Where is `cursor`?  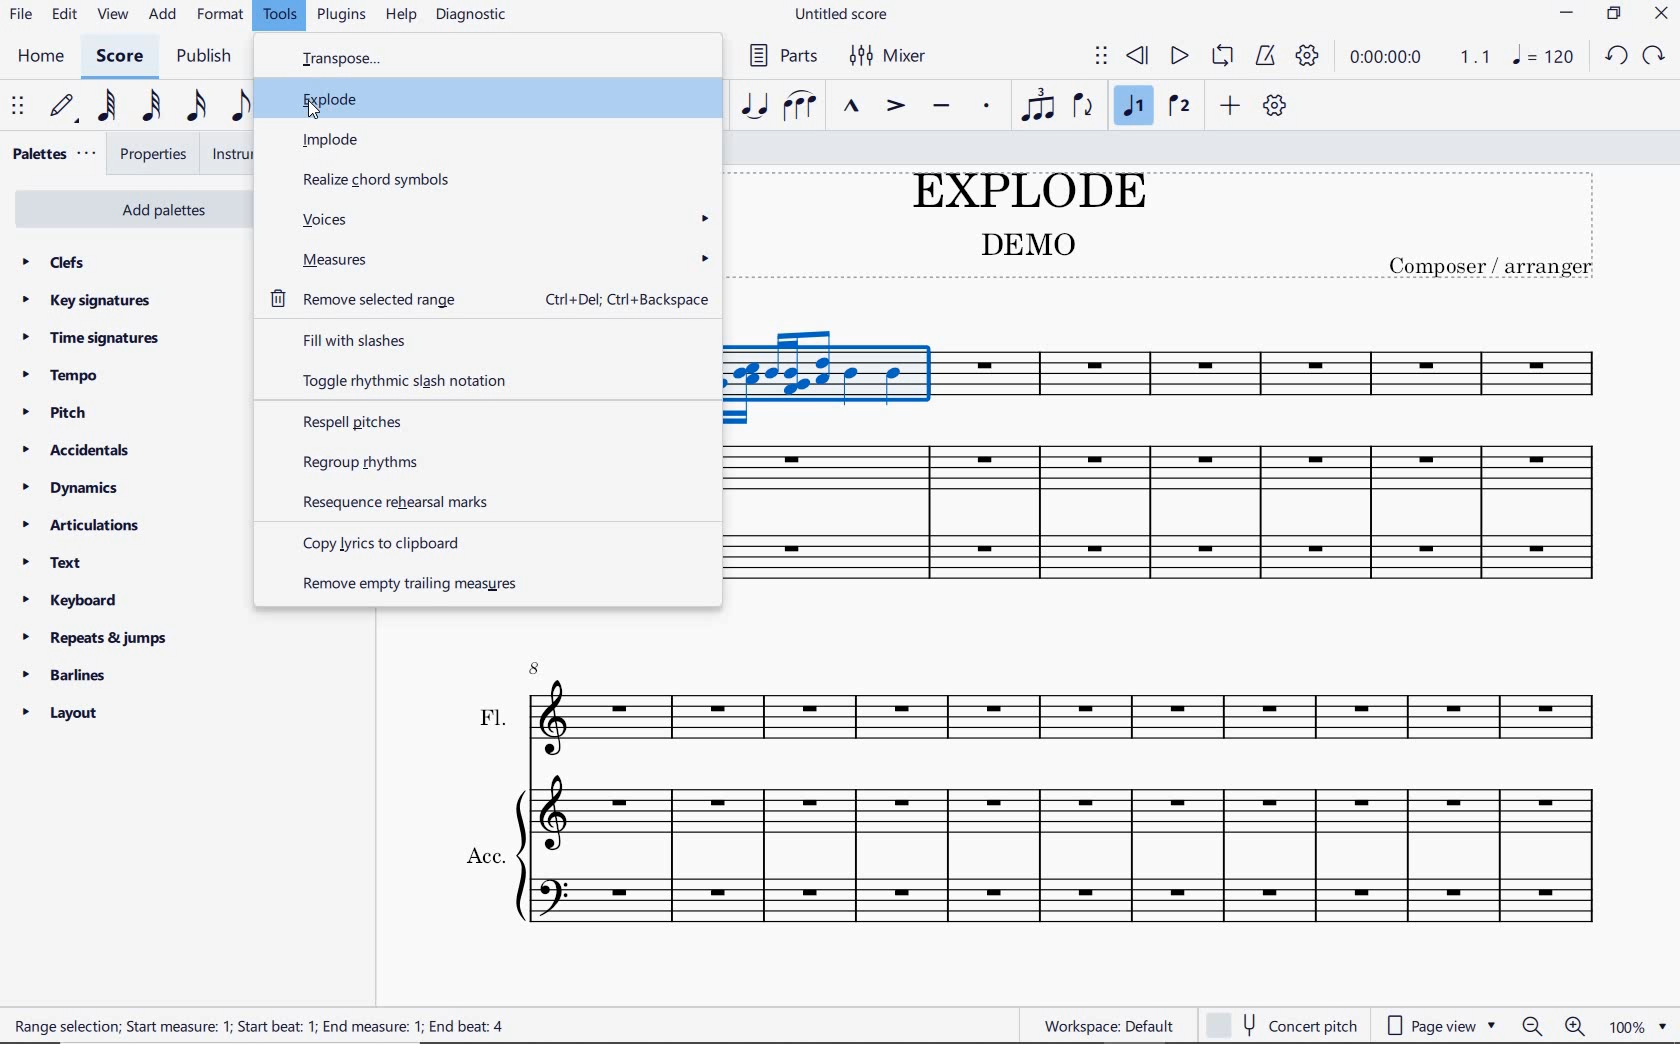 cursor is located at coordinates (316, 112).